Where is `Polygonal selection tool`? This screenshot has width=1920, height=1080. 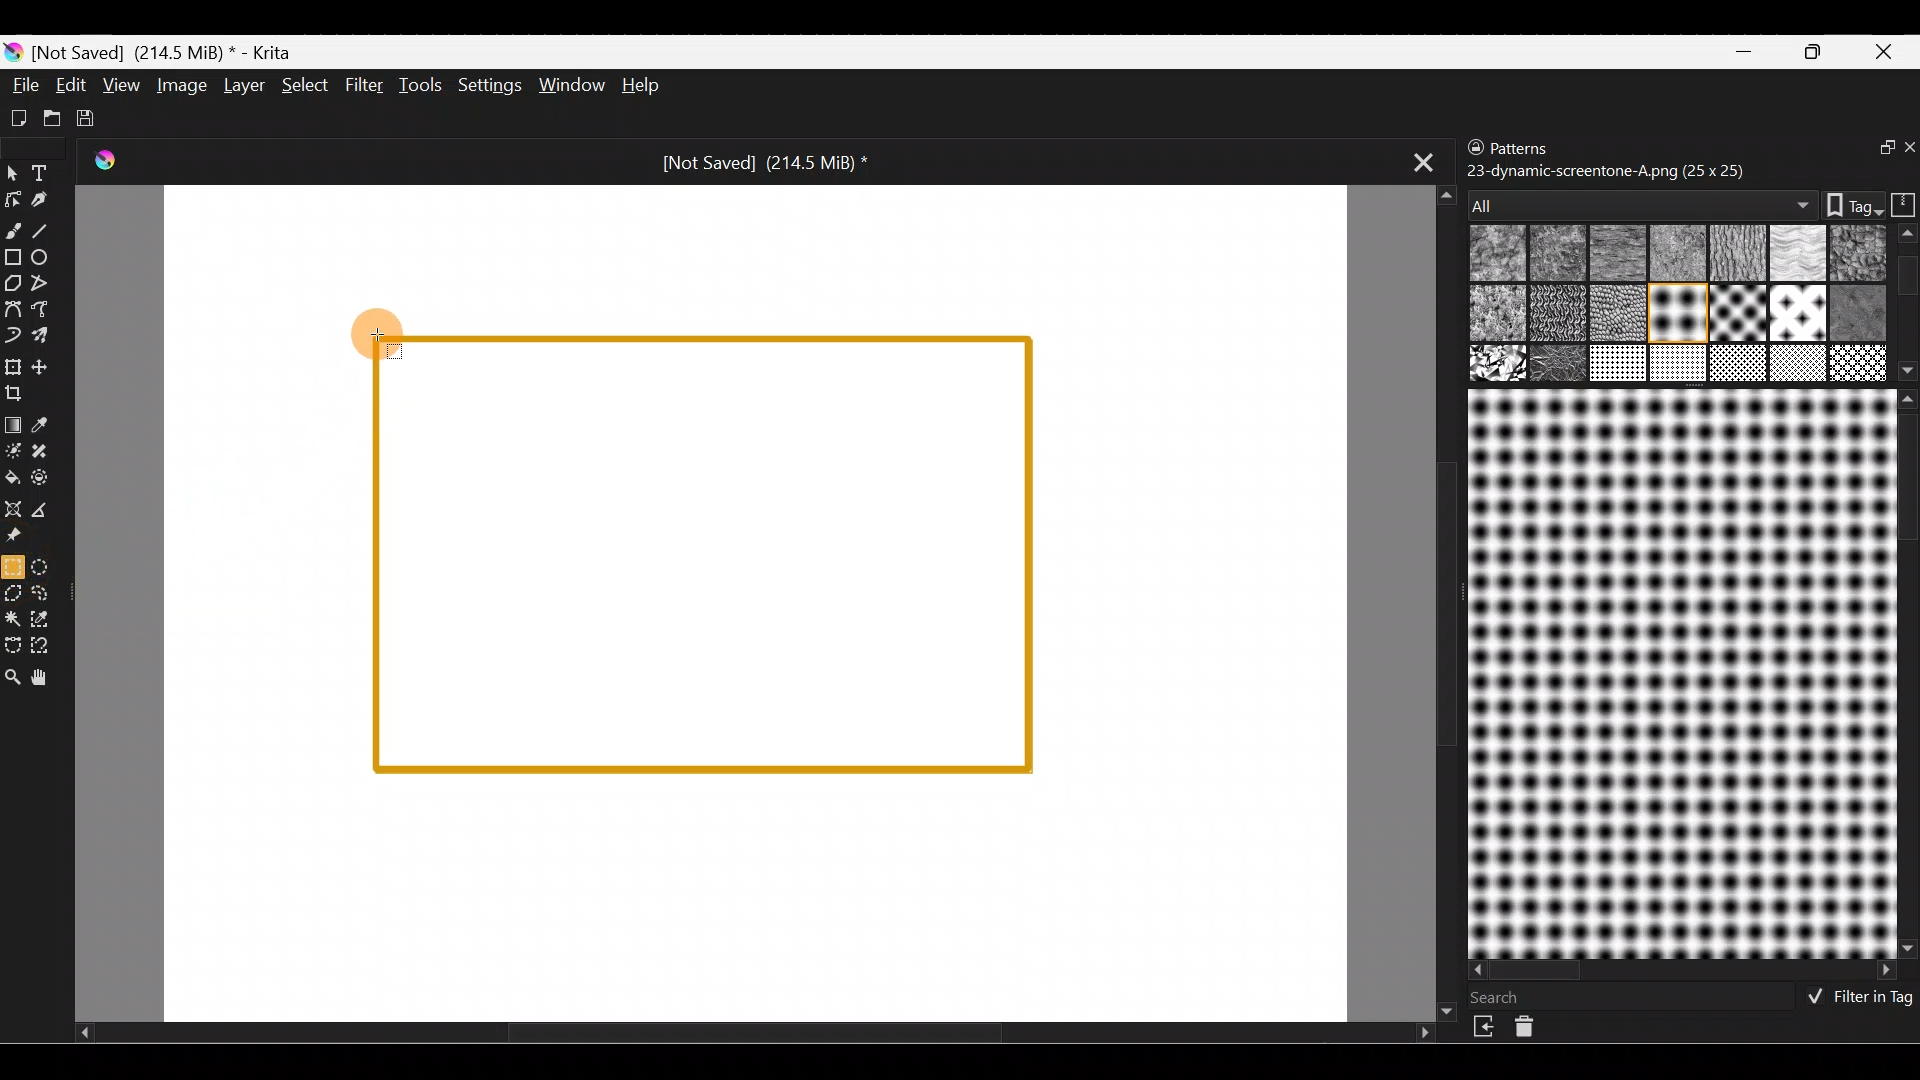
Polygonal selection tool is located at coordinates (14, 592).